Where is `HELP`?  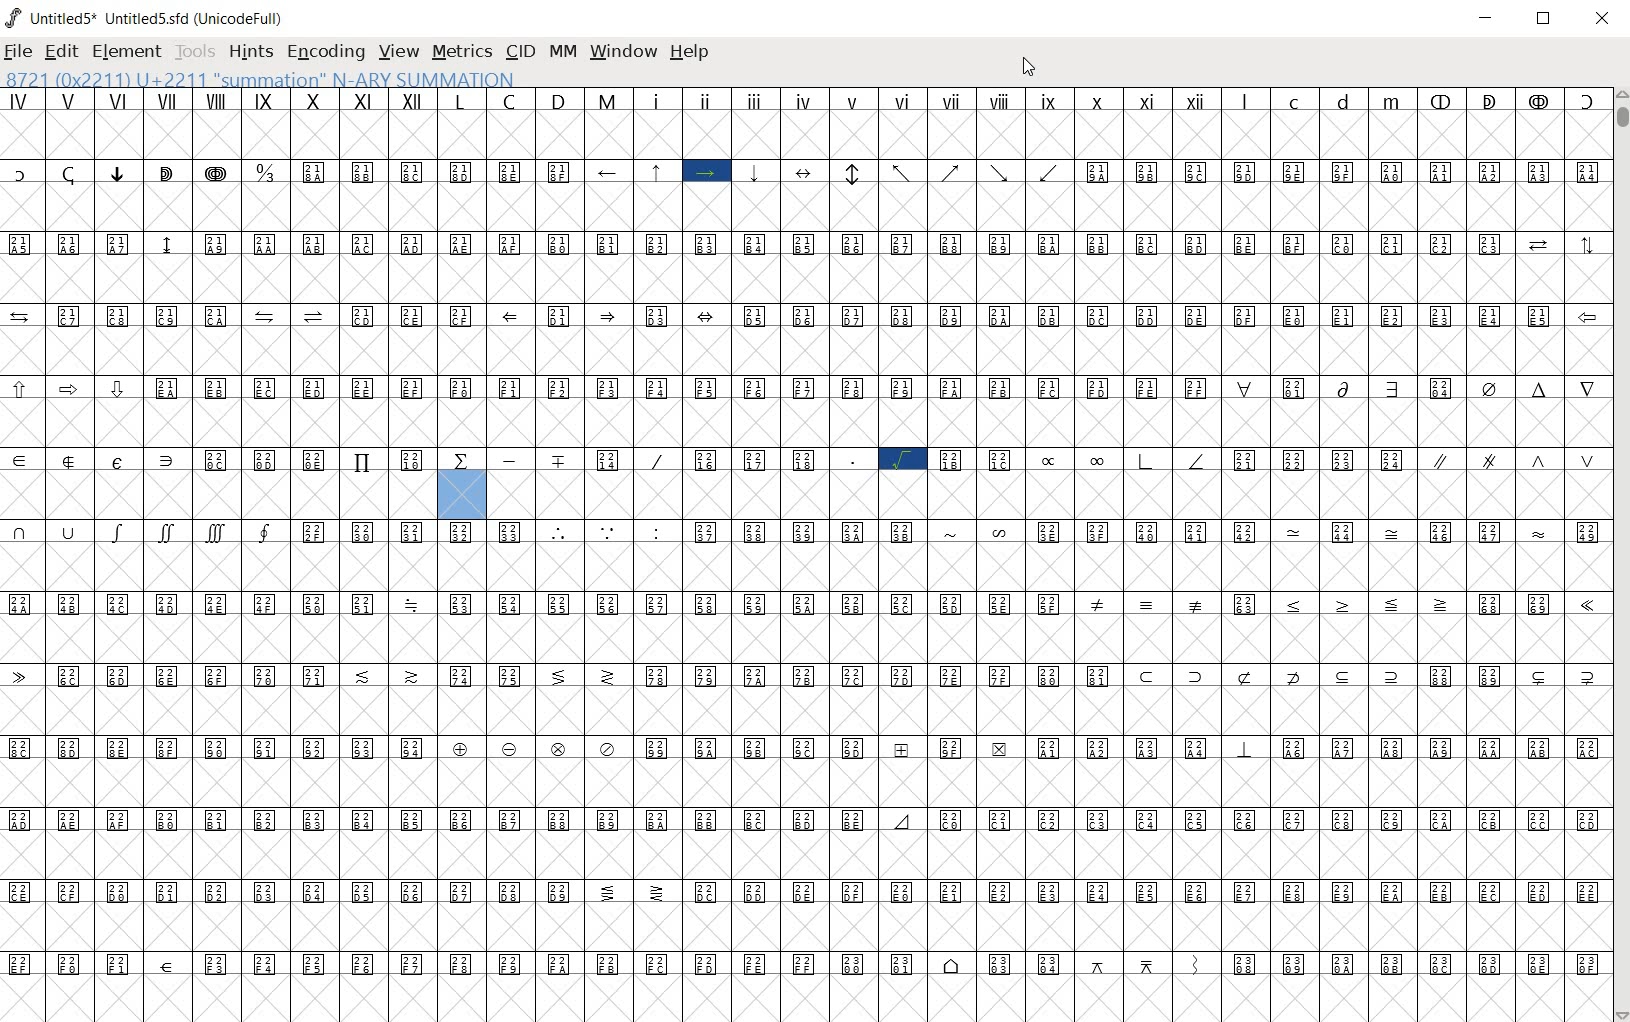 HELP is located at coordinates (693, 54).